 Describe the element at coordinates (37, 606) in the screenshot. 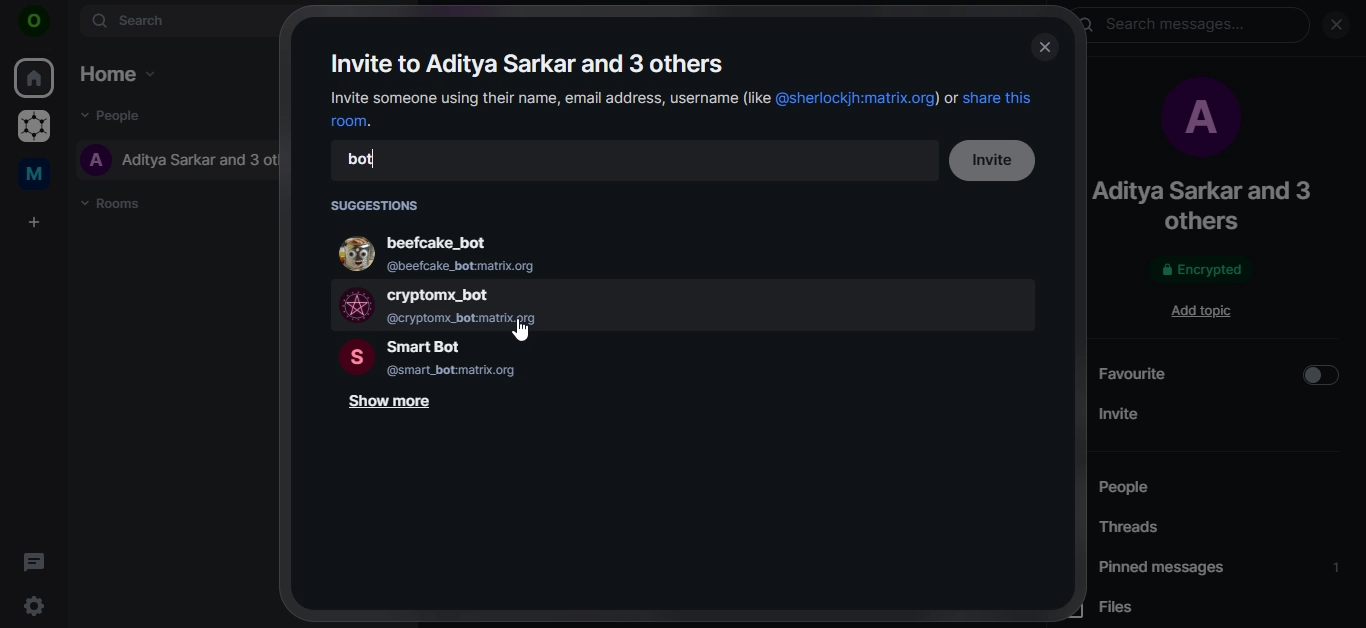

I see `quick settings` at that location.